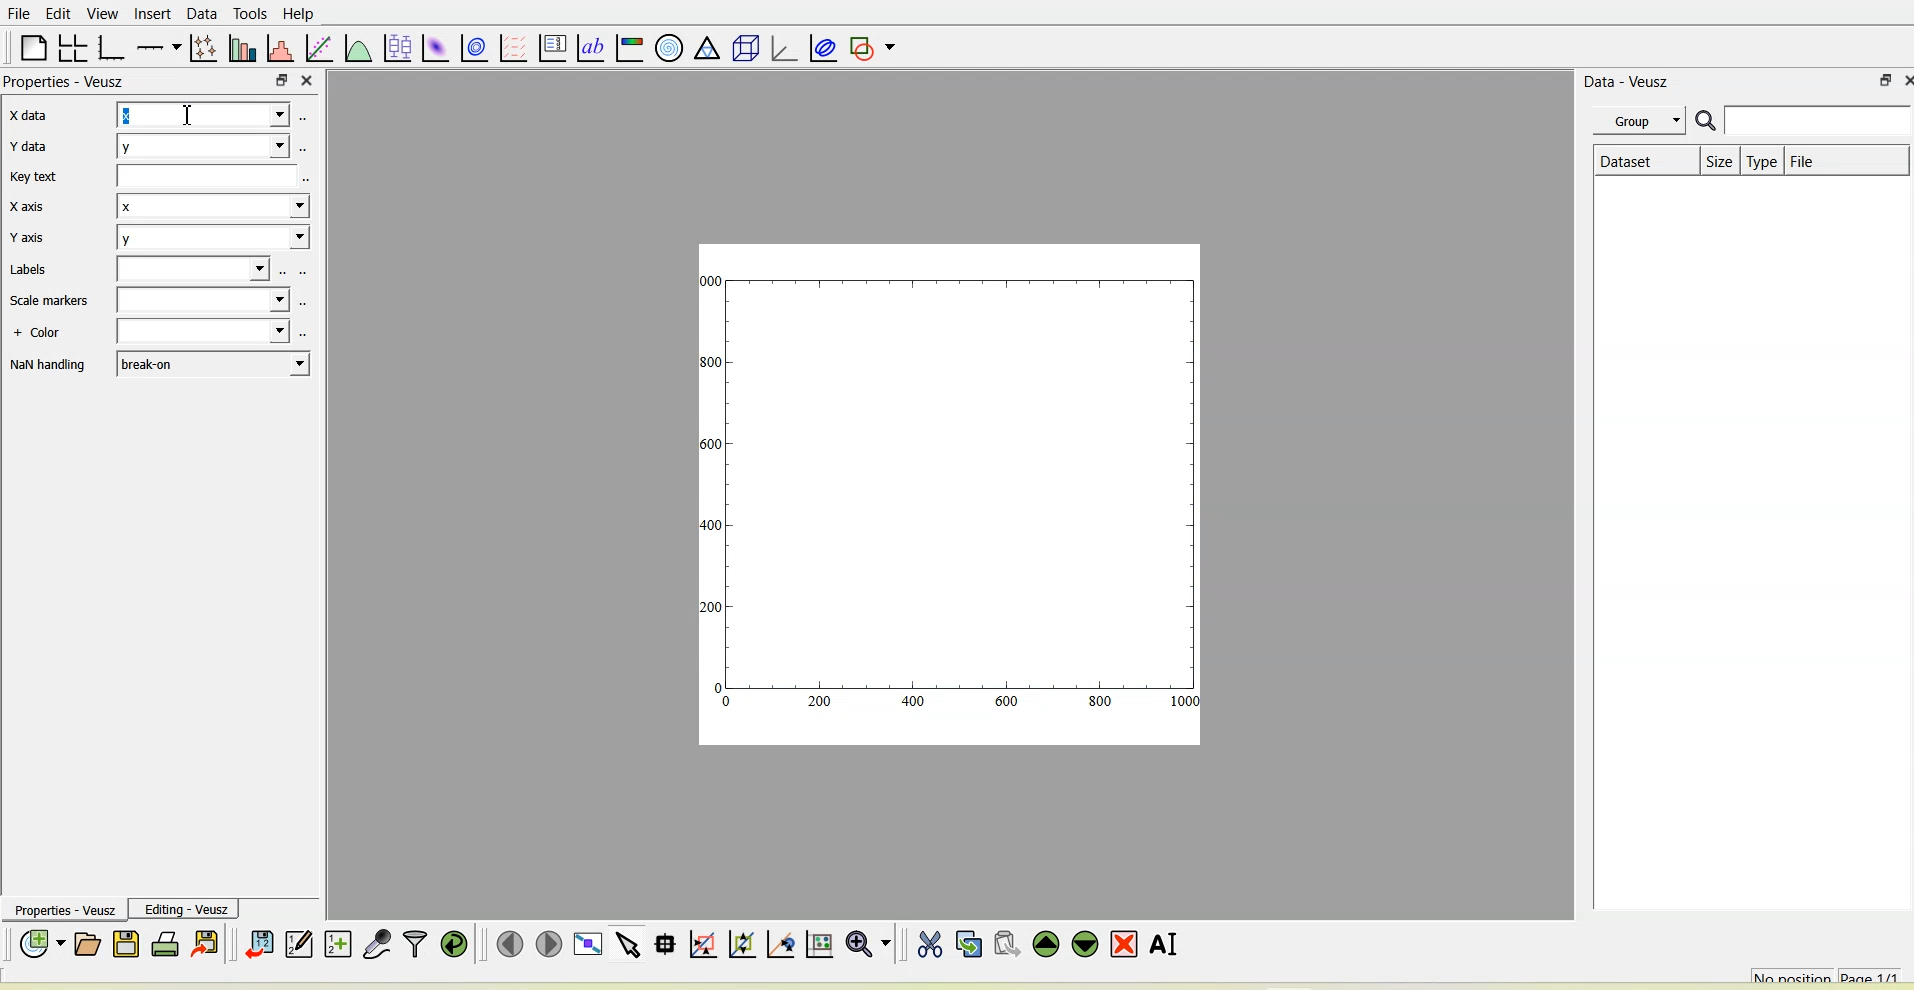  What do you see at coordinates (1098, 702) in the screenshot?
I see `800` at bounding box center [1098, 702].